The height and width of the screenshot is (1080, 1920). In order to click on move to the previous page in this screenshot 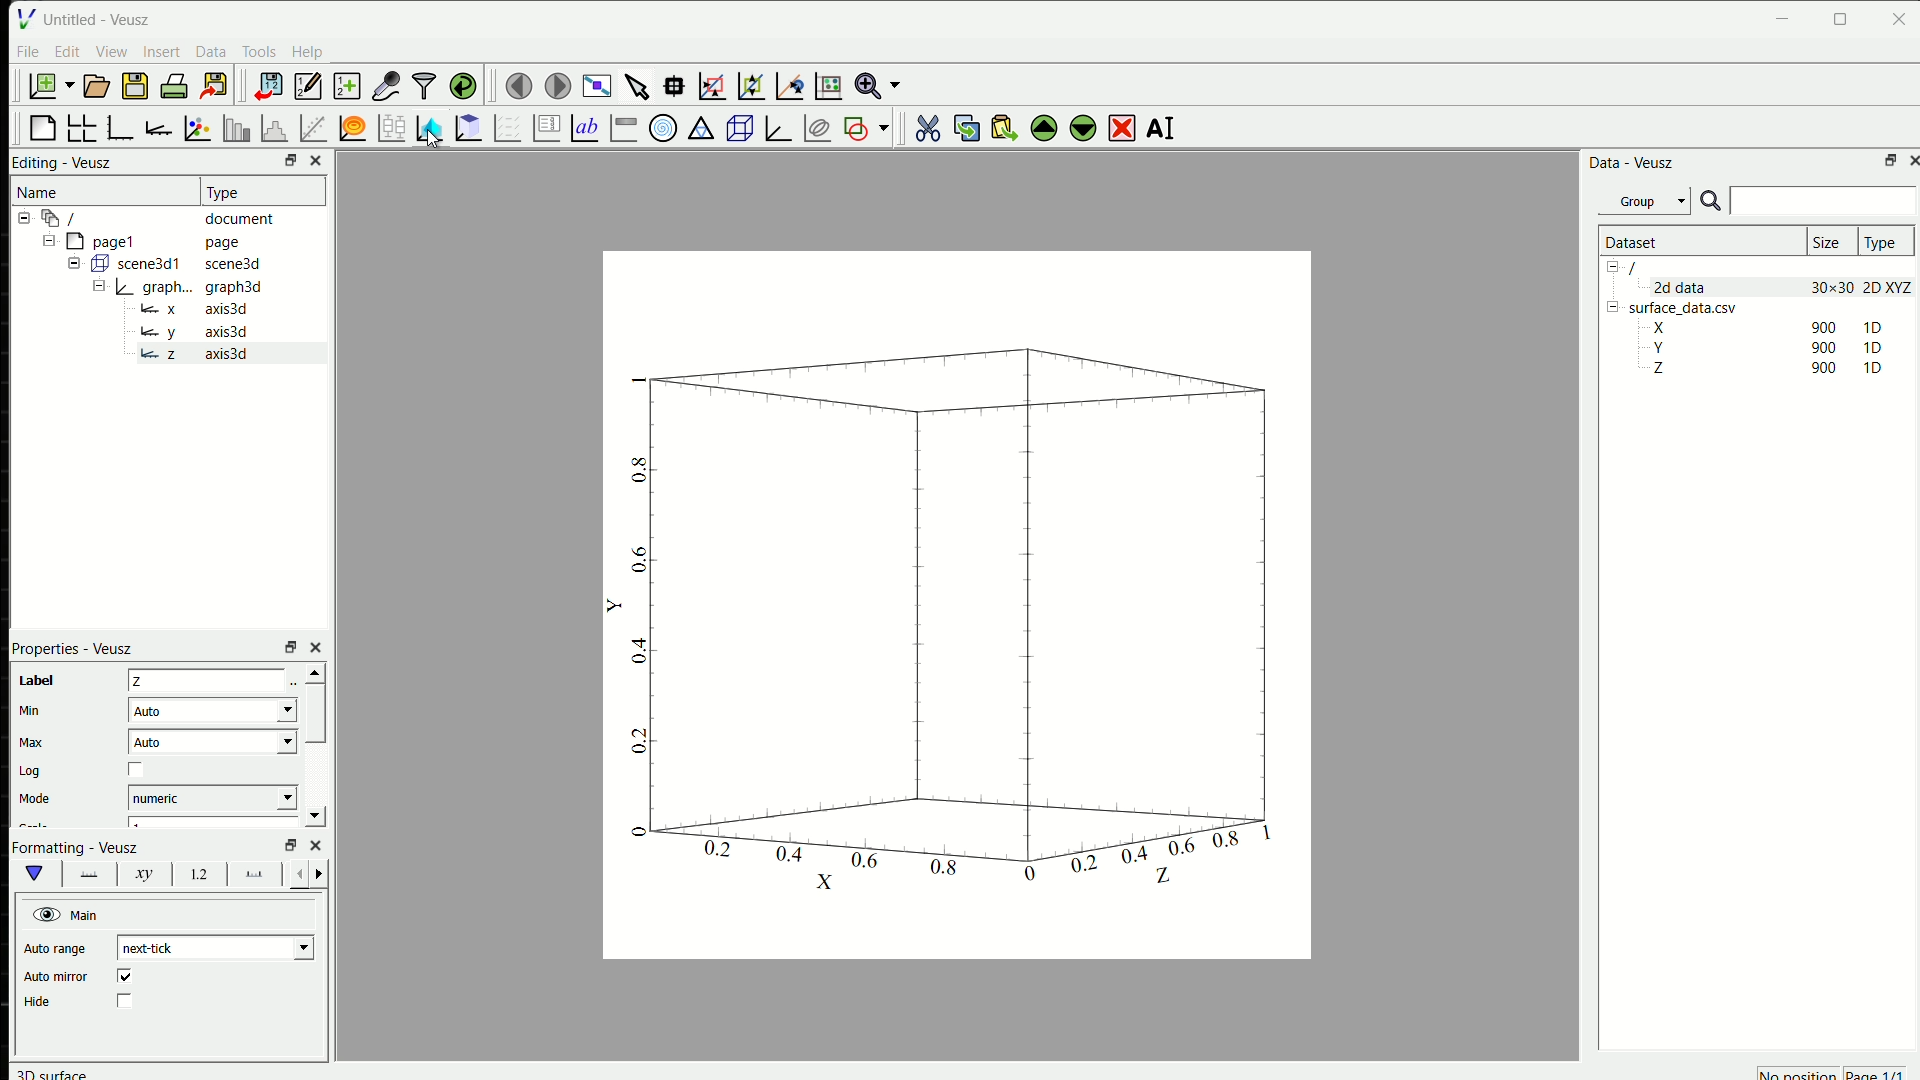, I will do `click(520, 84)`.